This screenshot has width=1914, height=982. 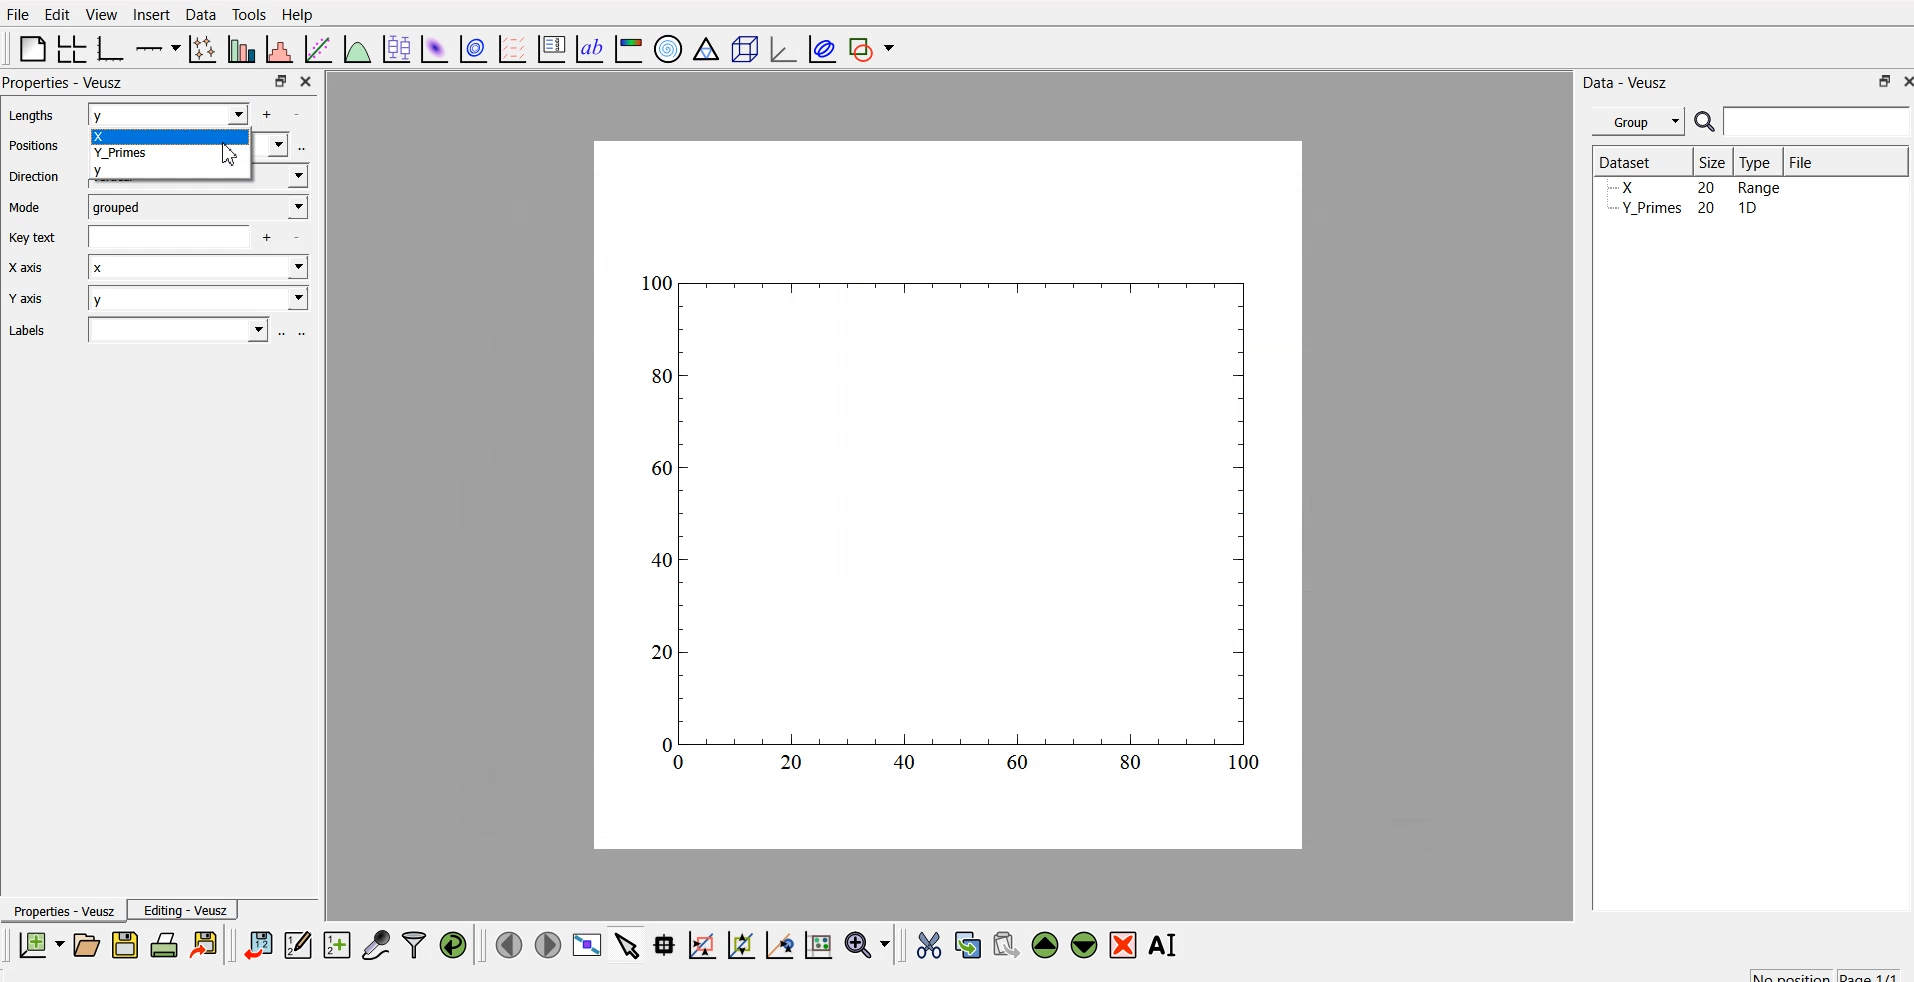 What do you see at coordinates (629, 944) in the screenshot?
I see `select items from graph` at bounding box center [629, 944].